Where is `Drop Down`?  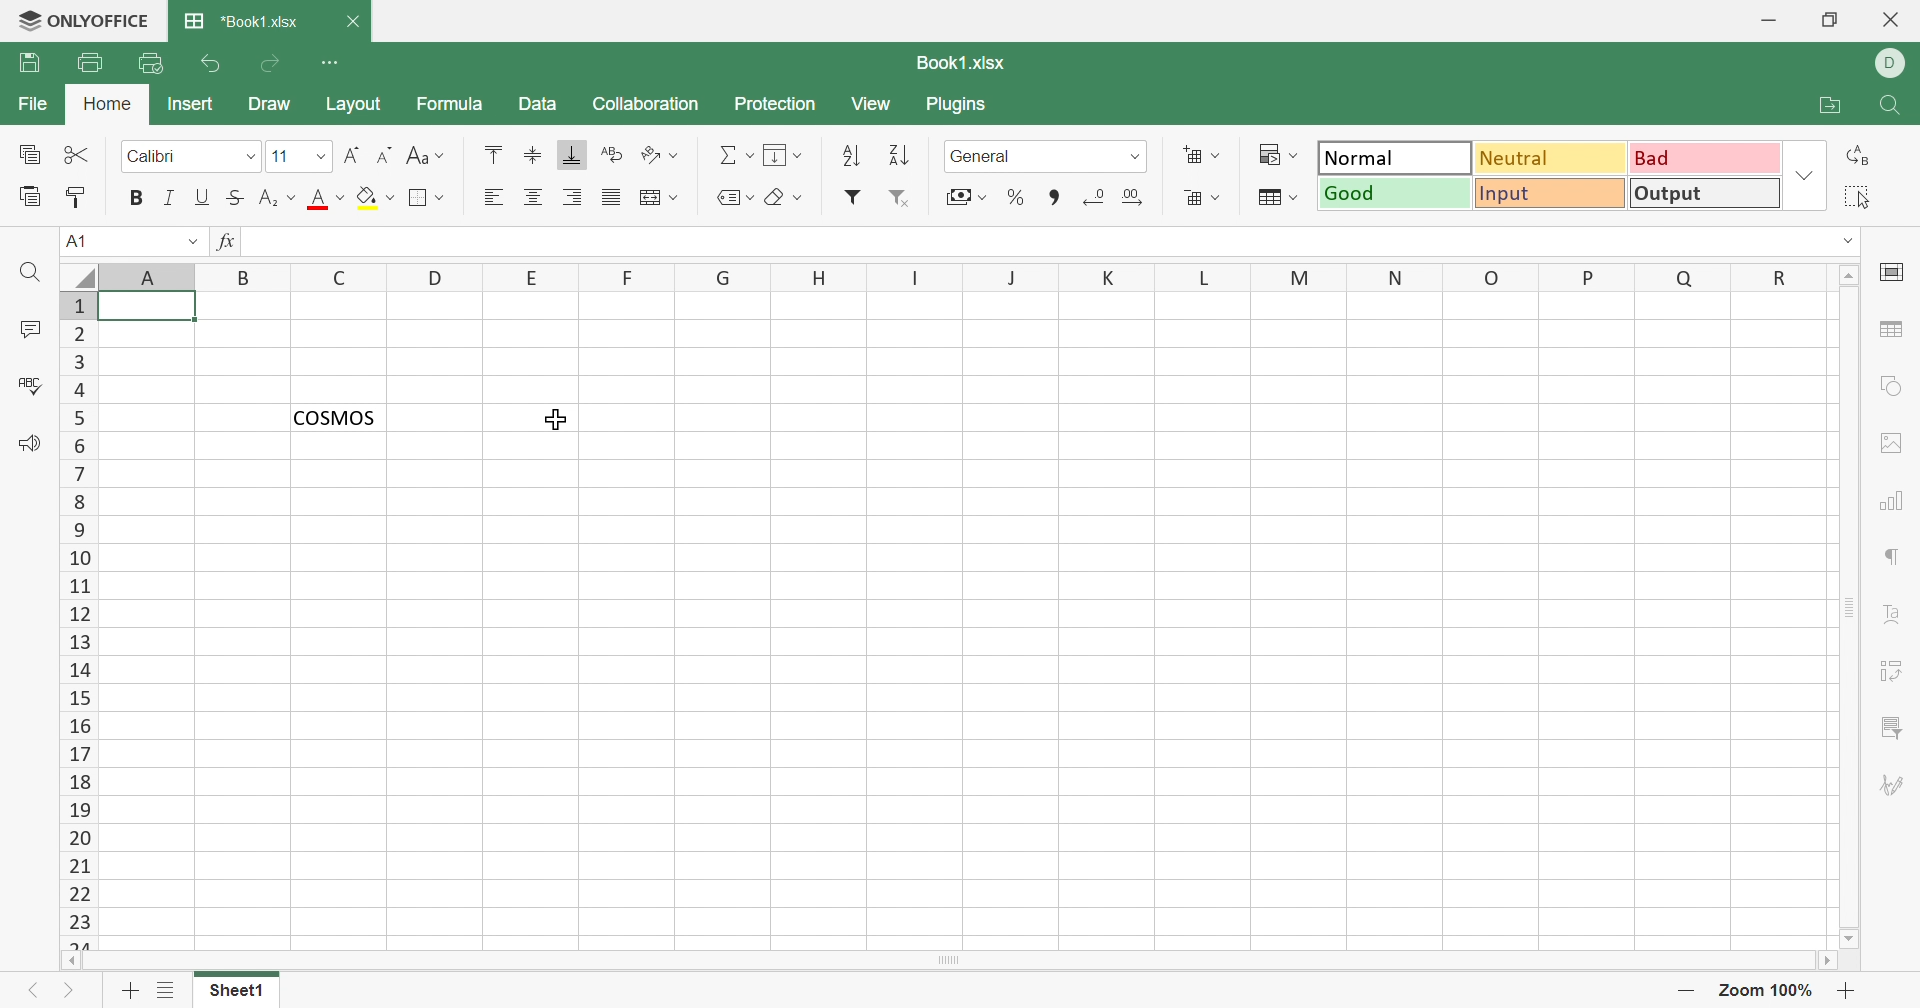
Drop Down is located at coordinates (191, 242).